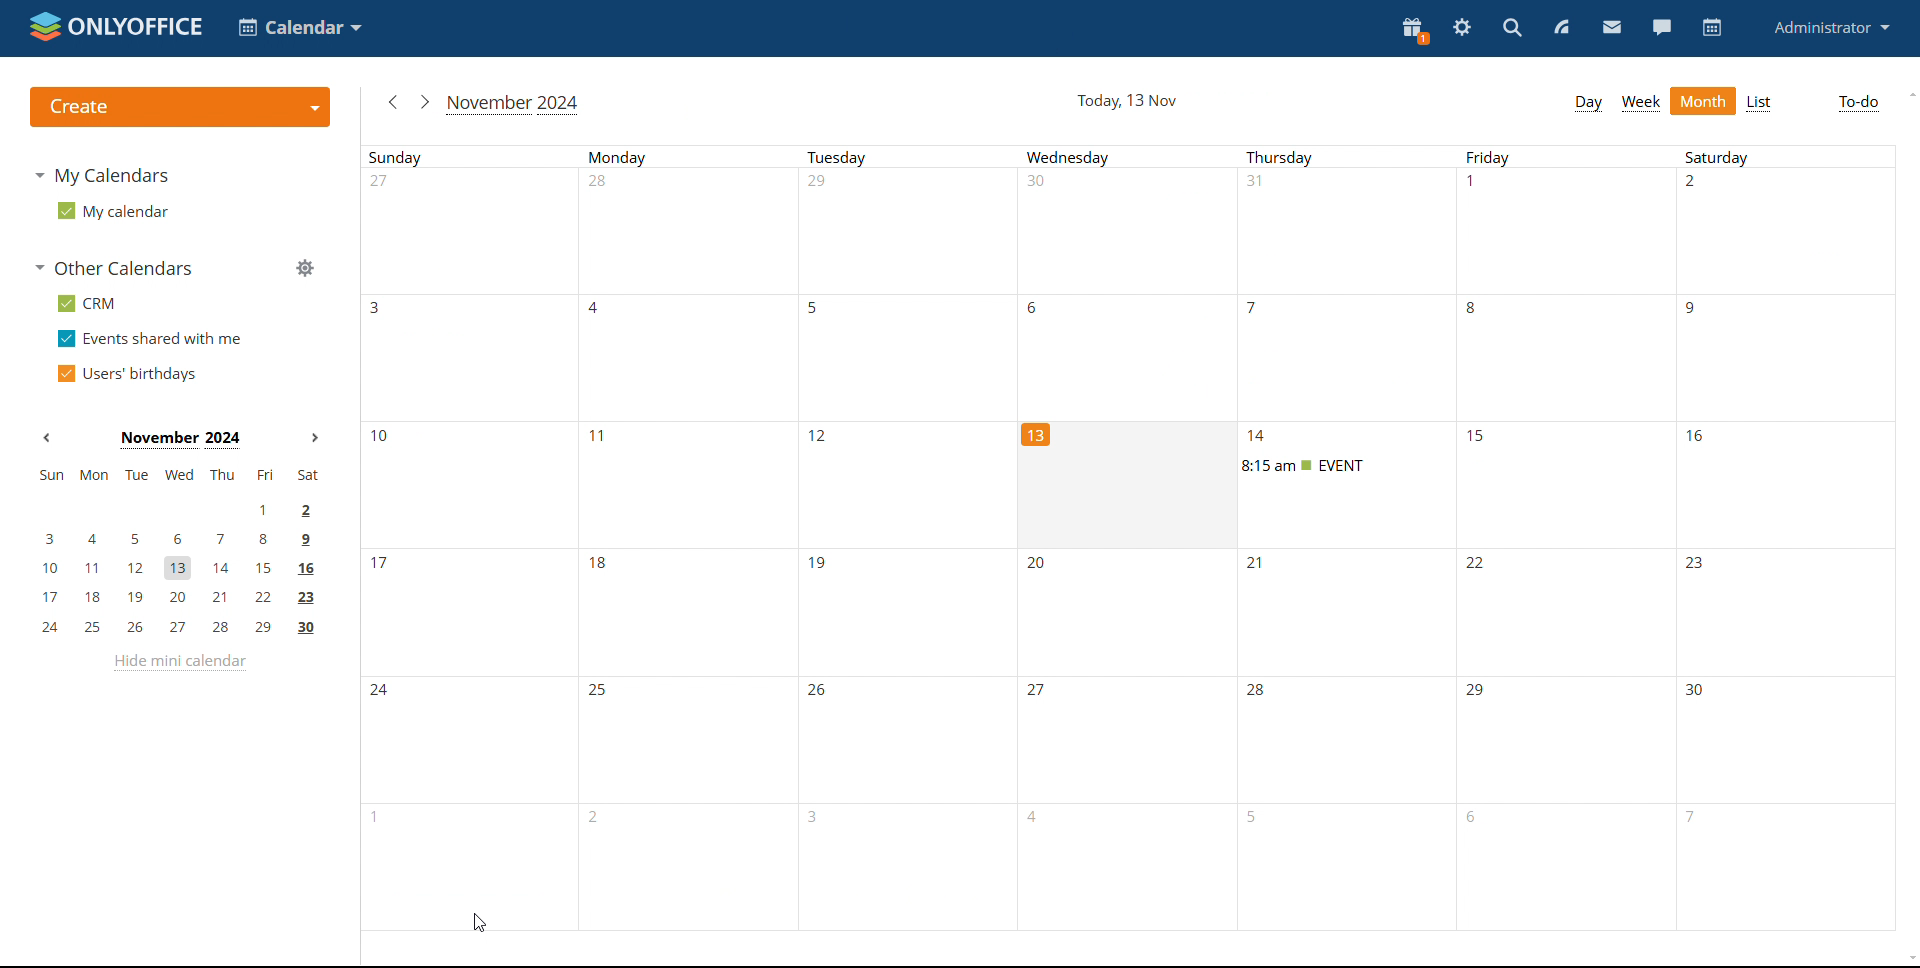 The height and width of the screenshot is (968, 1920). I want to click on calendar, so click(1713, 28).